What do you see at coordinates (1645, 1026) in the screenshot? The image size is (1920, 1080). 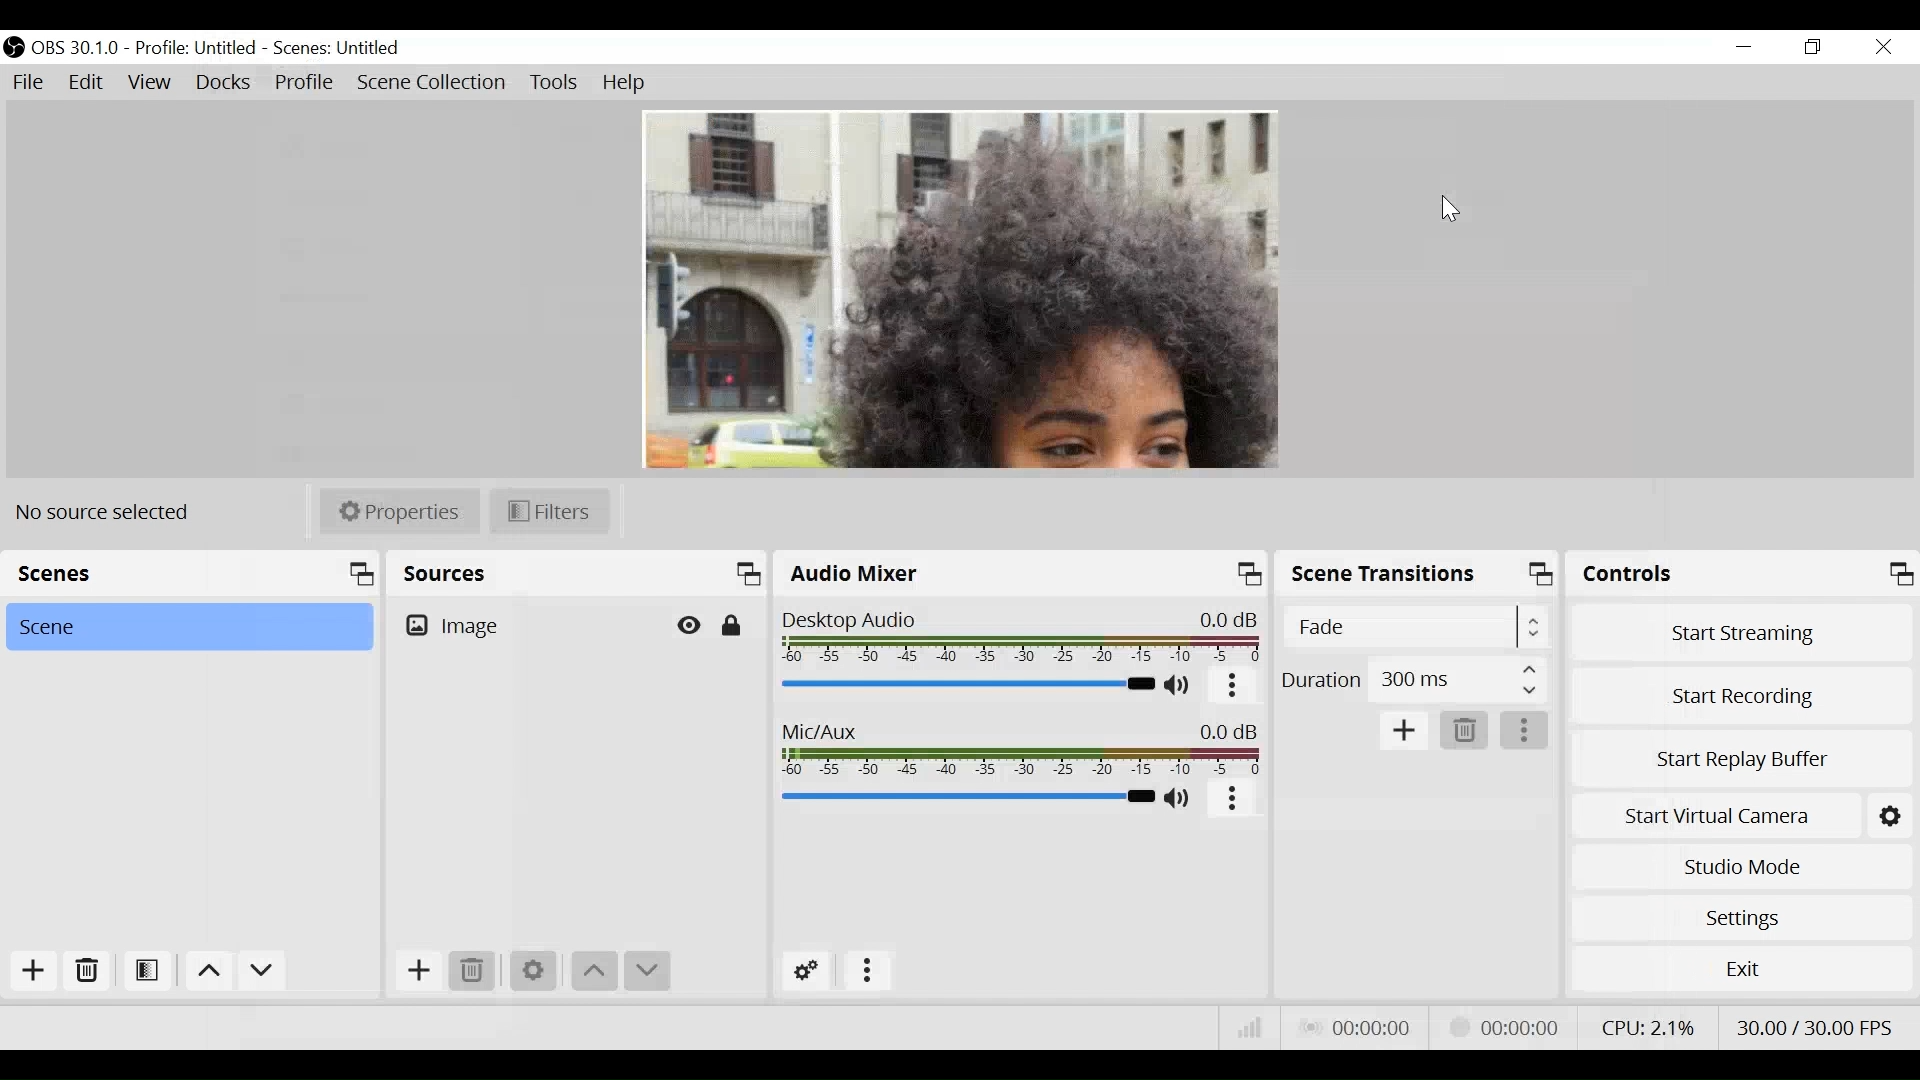 I see `CPU: 2.1%` at bounding box center [1645, 1026].